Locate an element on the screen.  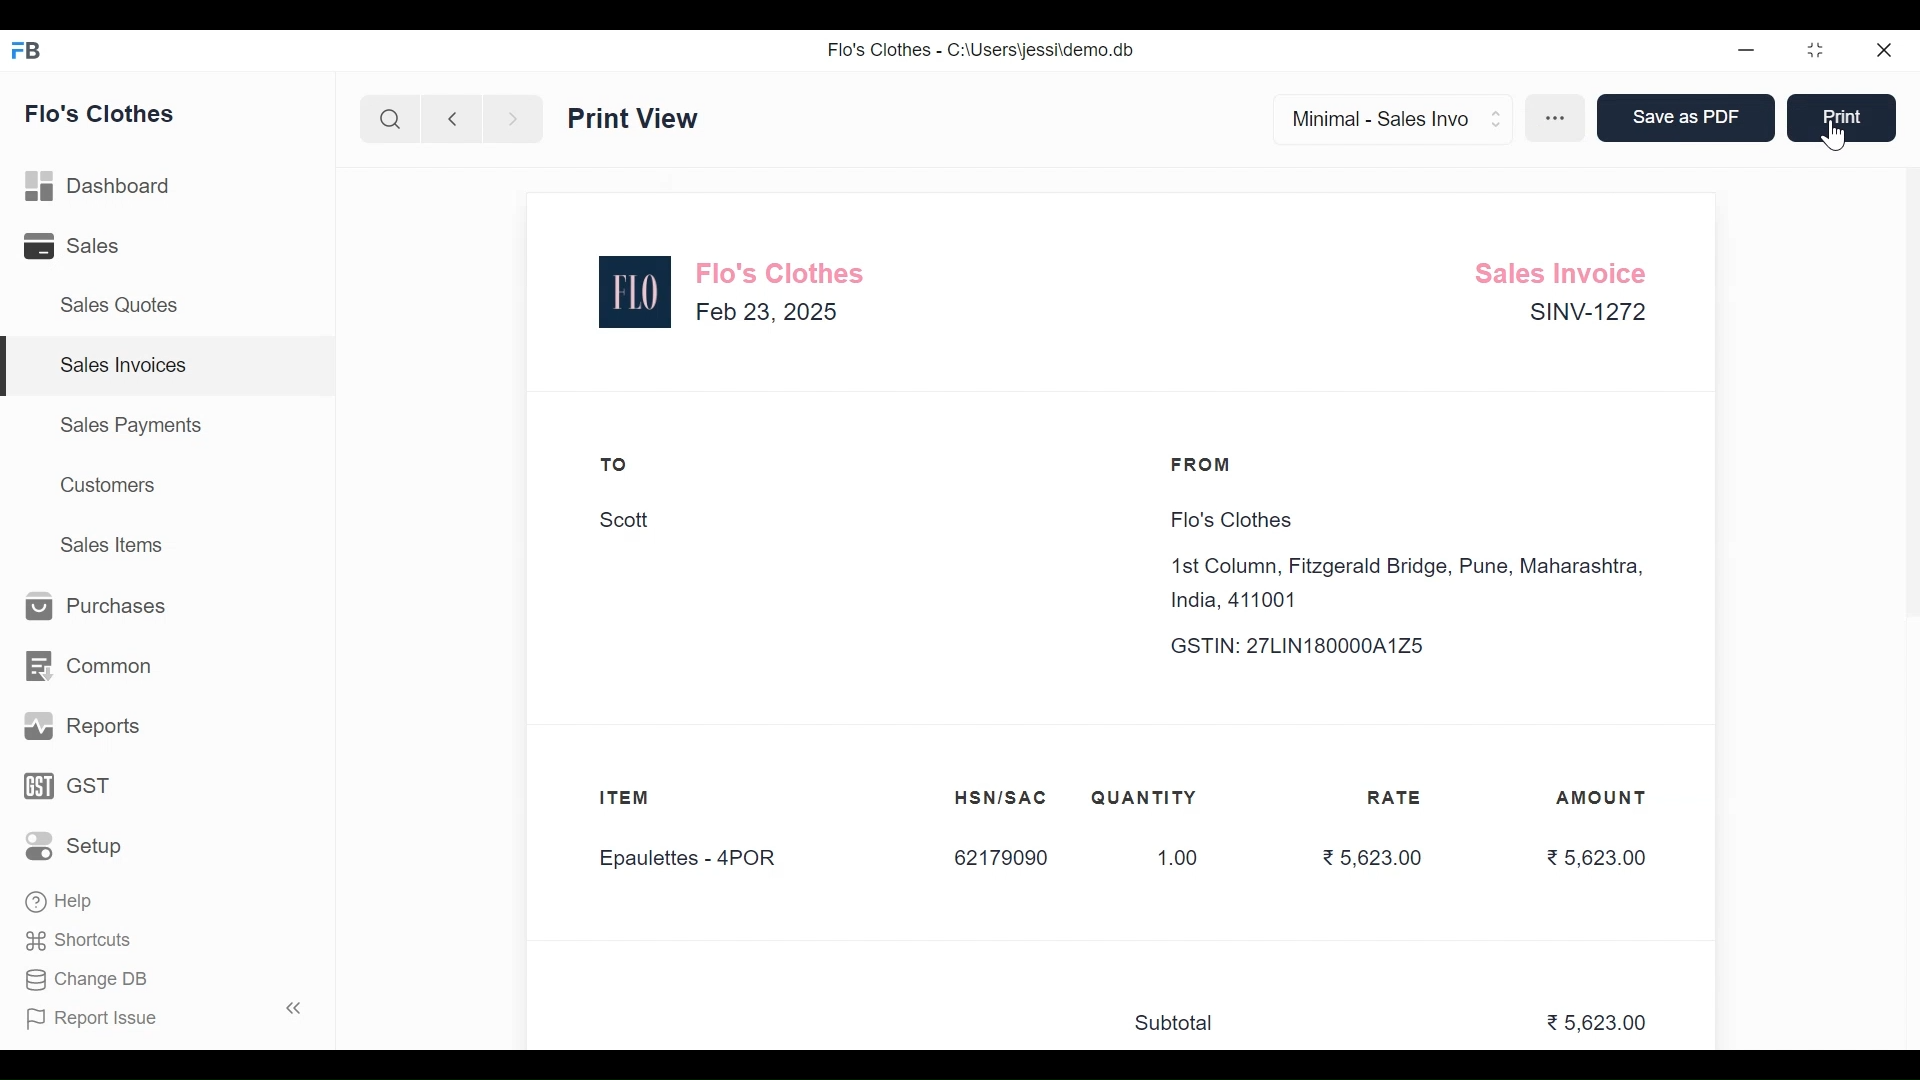
Epaulettes - 4POR is located at coordinates (699, 860).